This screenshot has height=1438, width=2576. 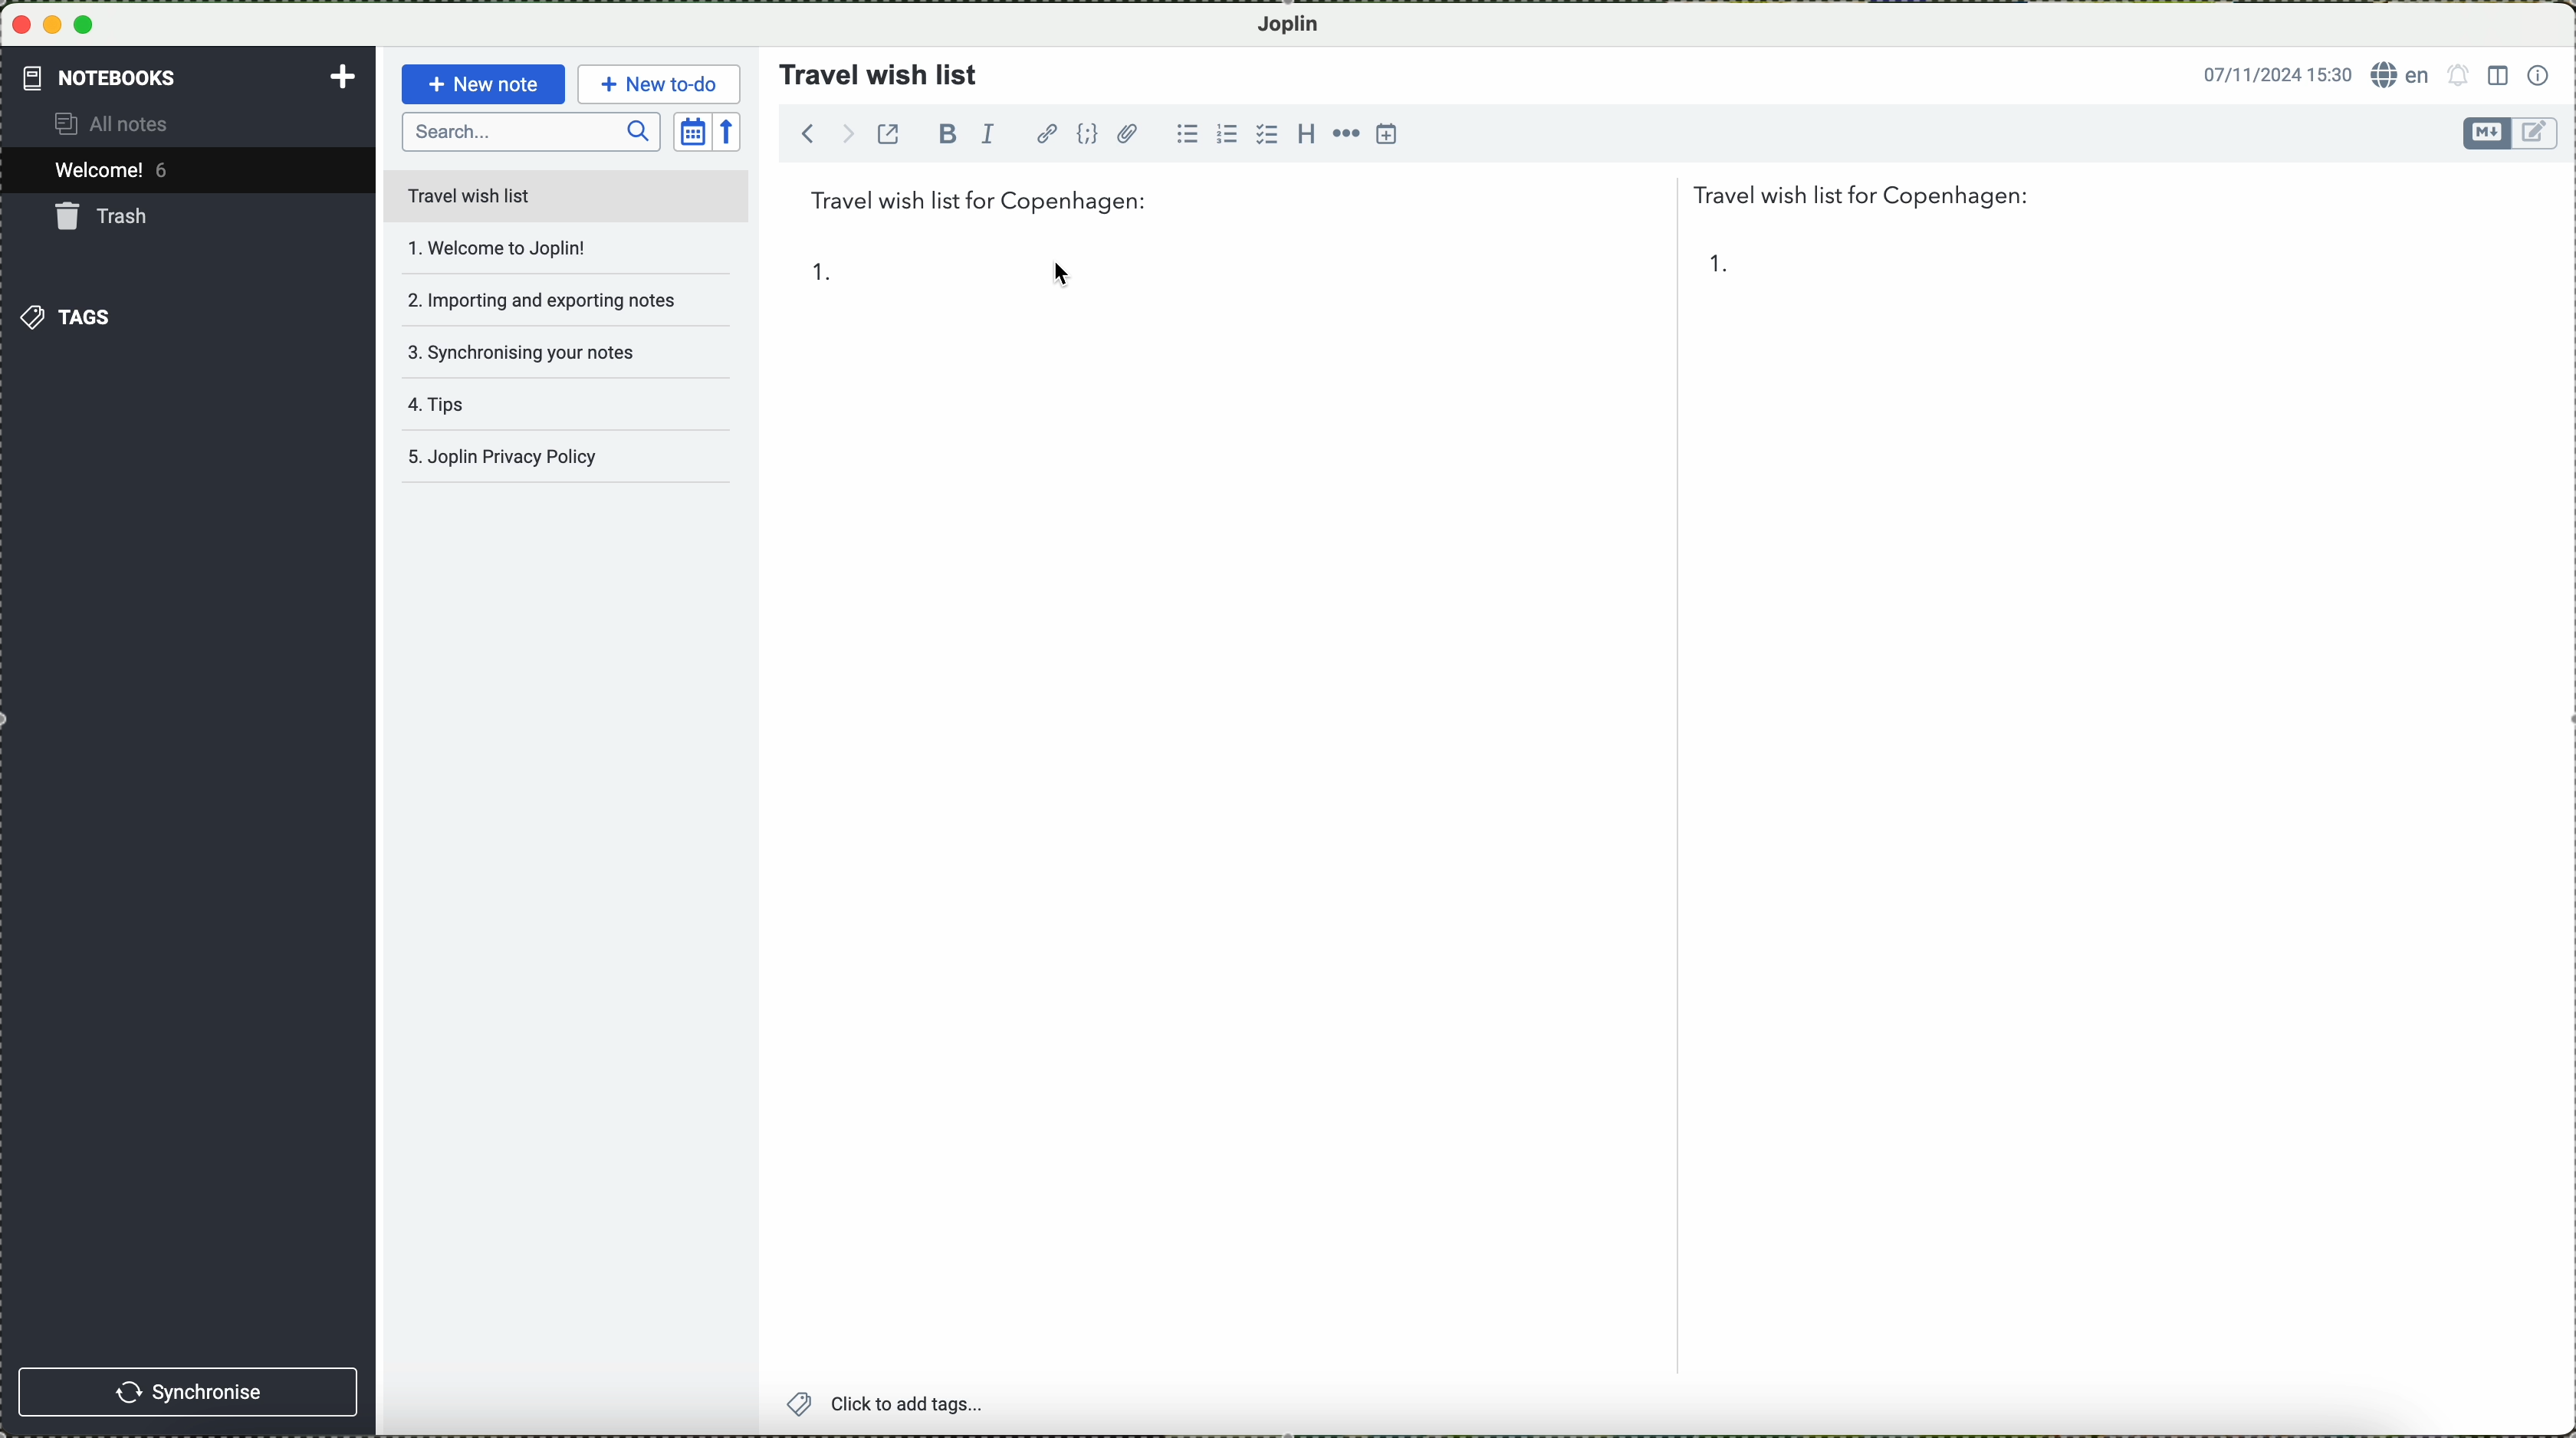 I want to click on tips, so click(x=528, y=412).